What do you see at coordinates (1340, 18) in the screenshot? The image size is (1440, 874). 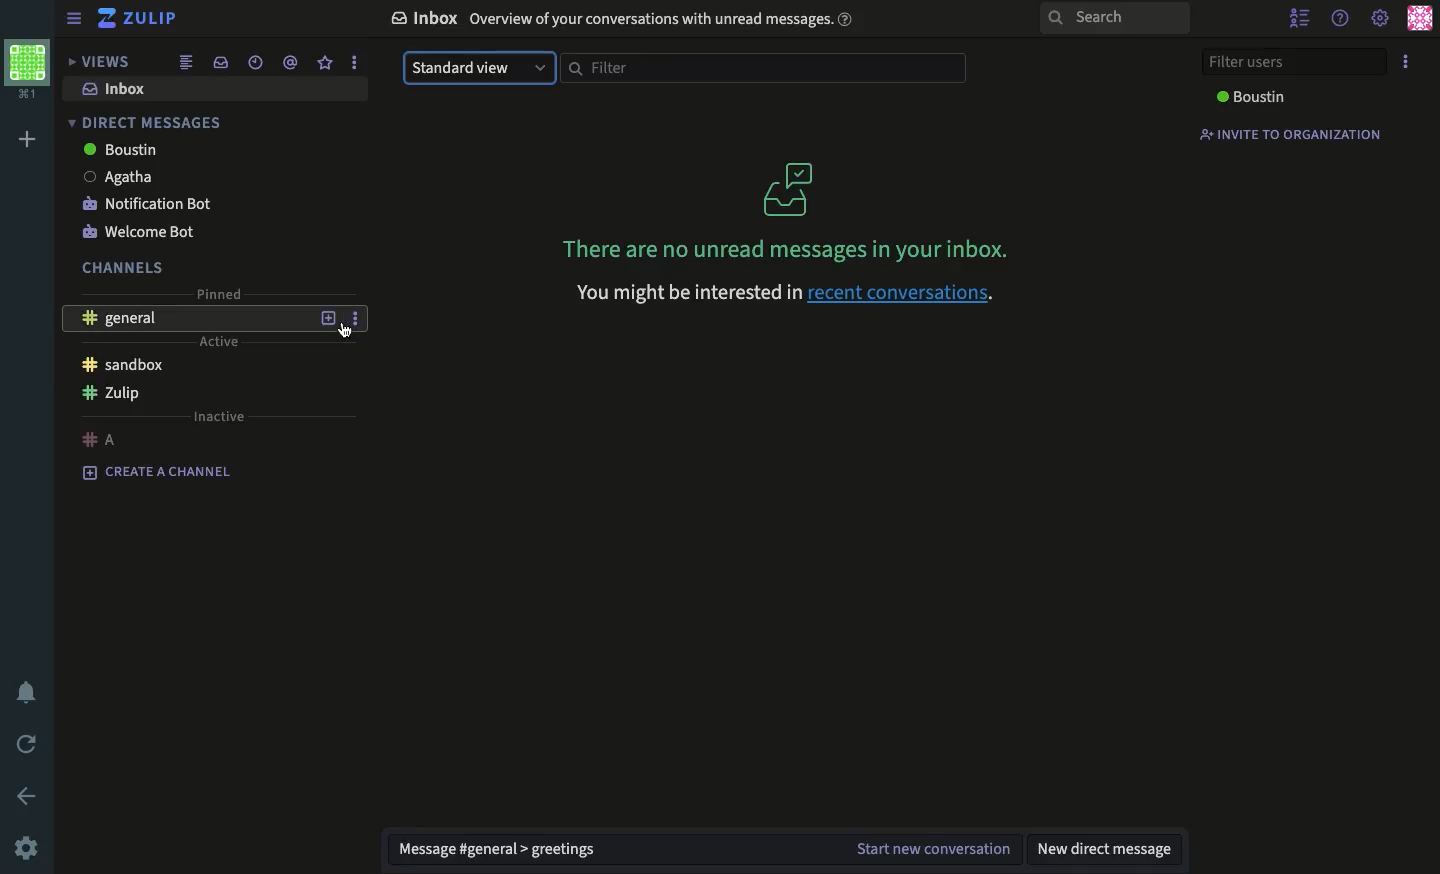 I see `help` at bounding box center [1340, 18].